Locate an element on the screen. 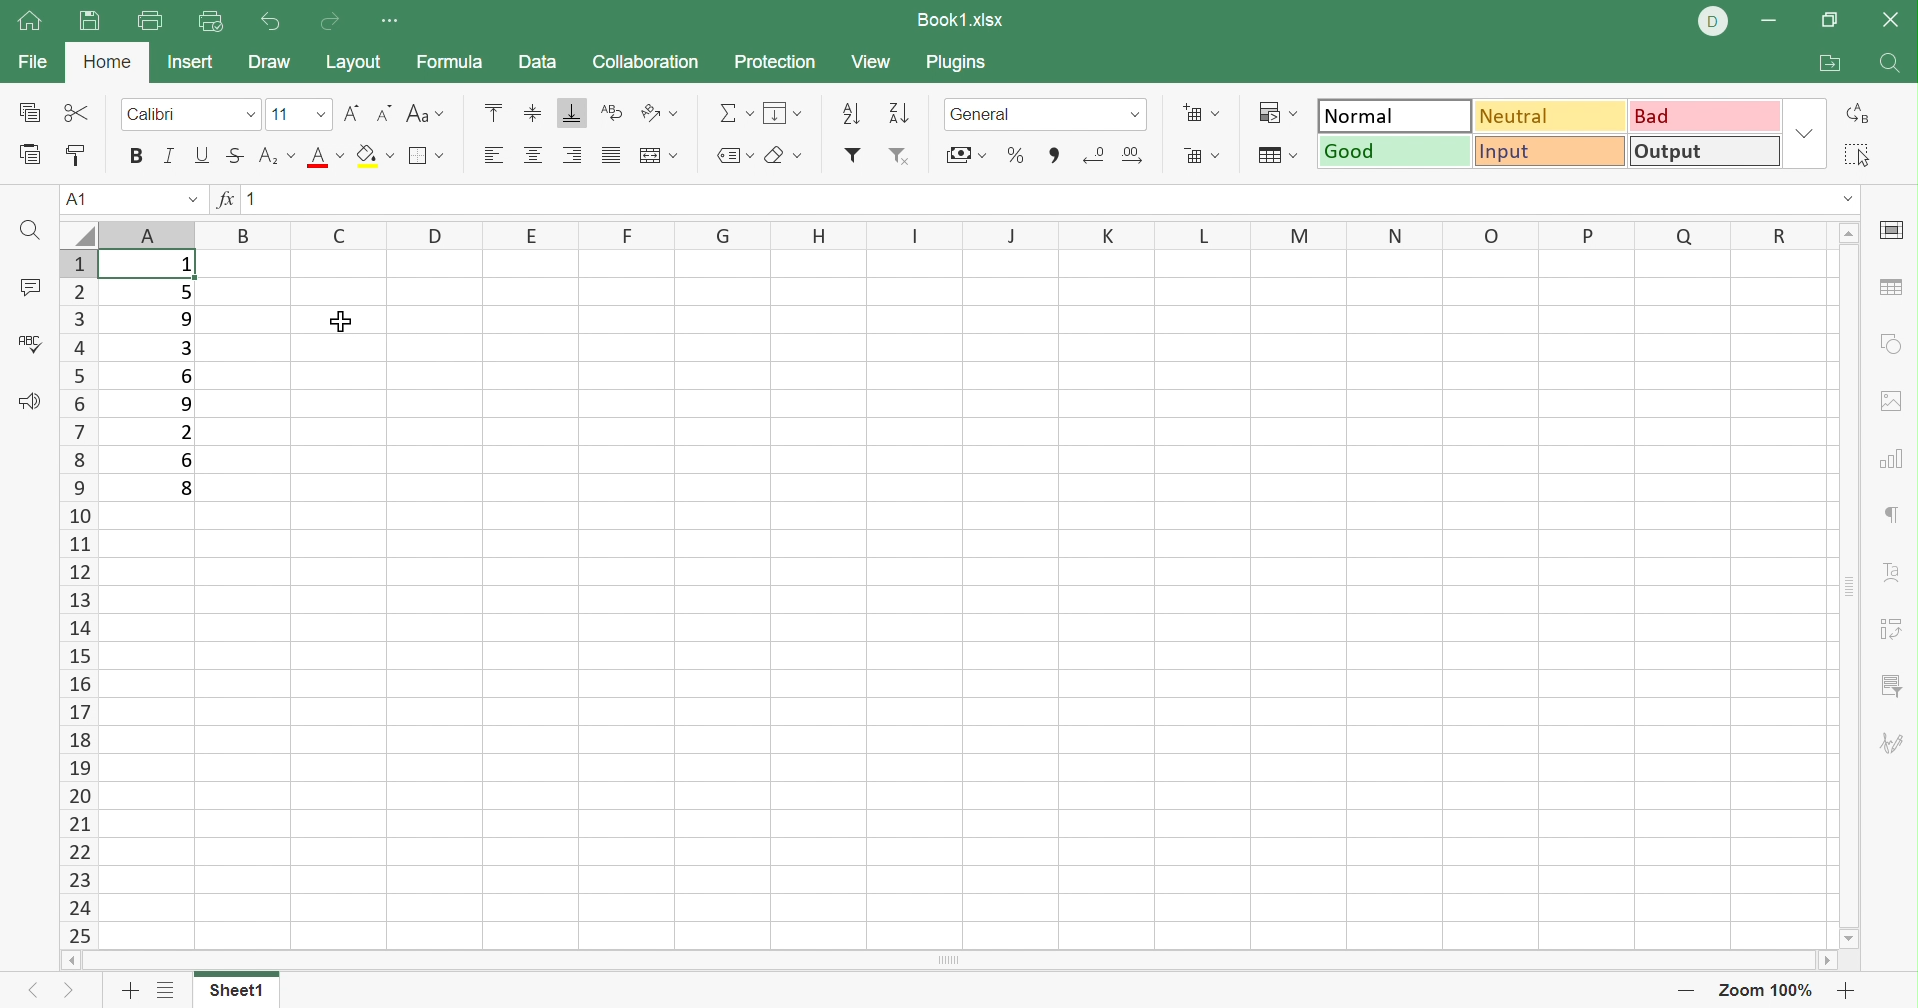 The width and height of the screenshot is (1918, 1008). Fill is located at coordinates (375, 158).